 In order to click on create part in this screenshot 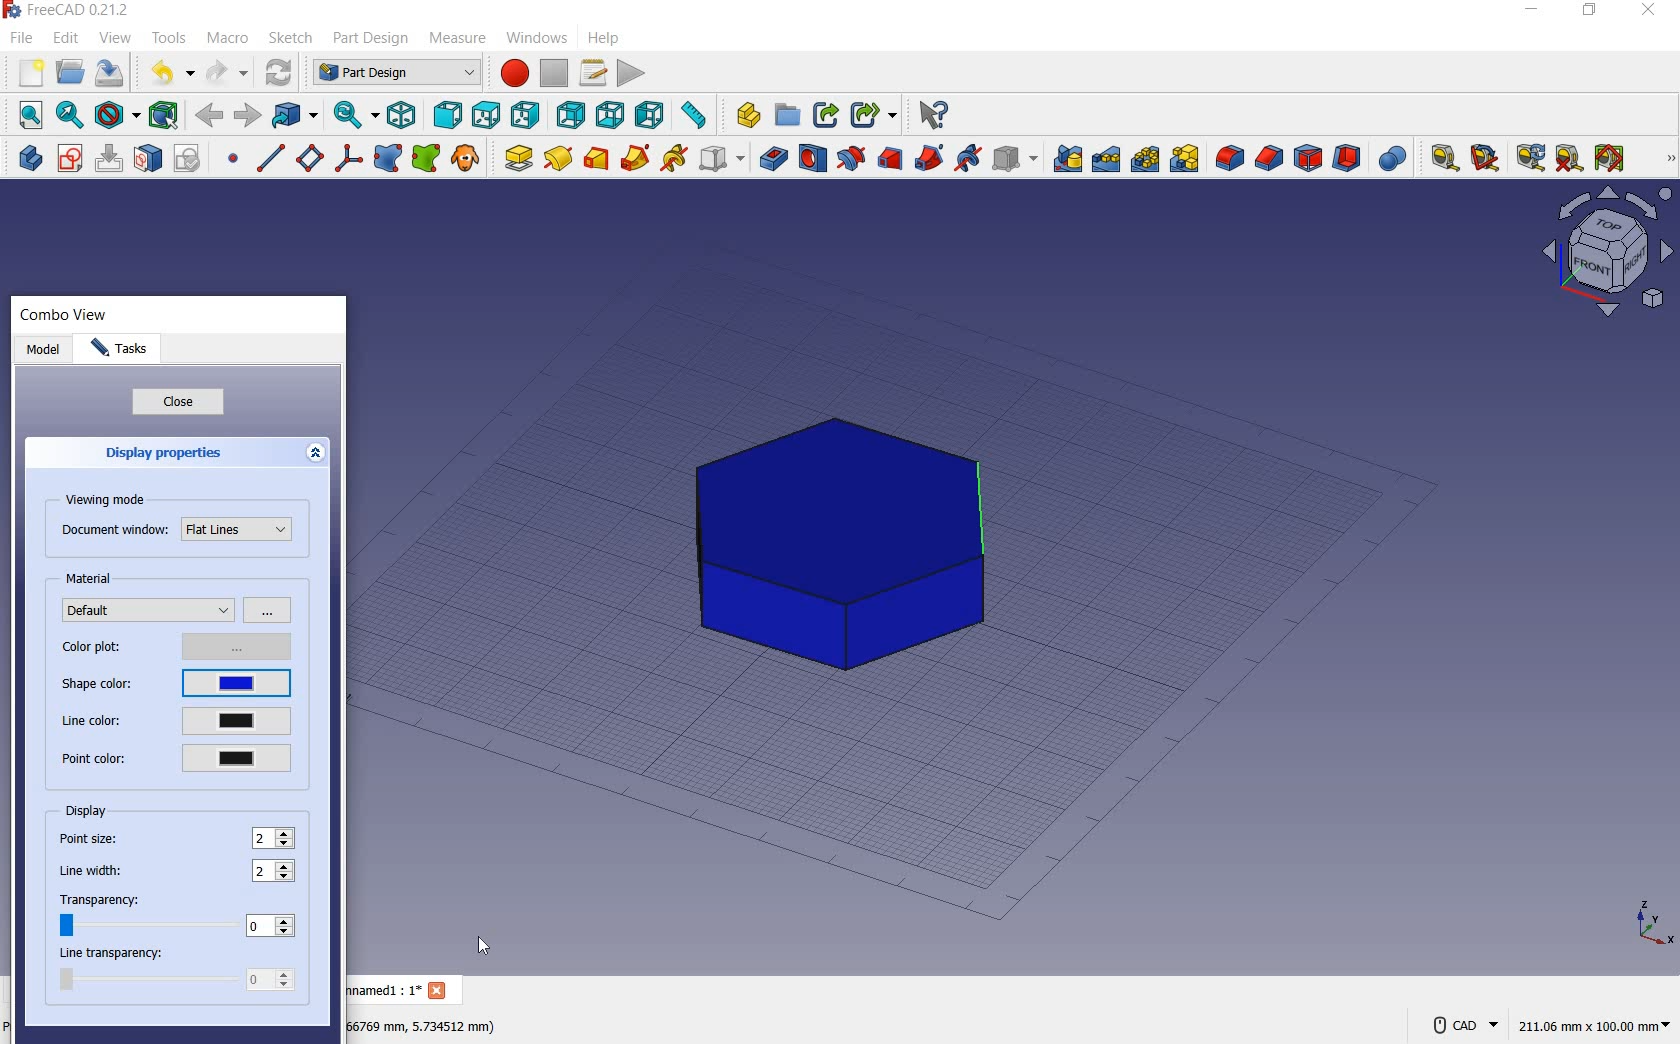, I will do `click(743, 115)`.